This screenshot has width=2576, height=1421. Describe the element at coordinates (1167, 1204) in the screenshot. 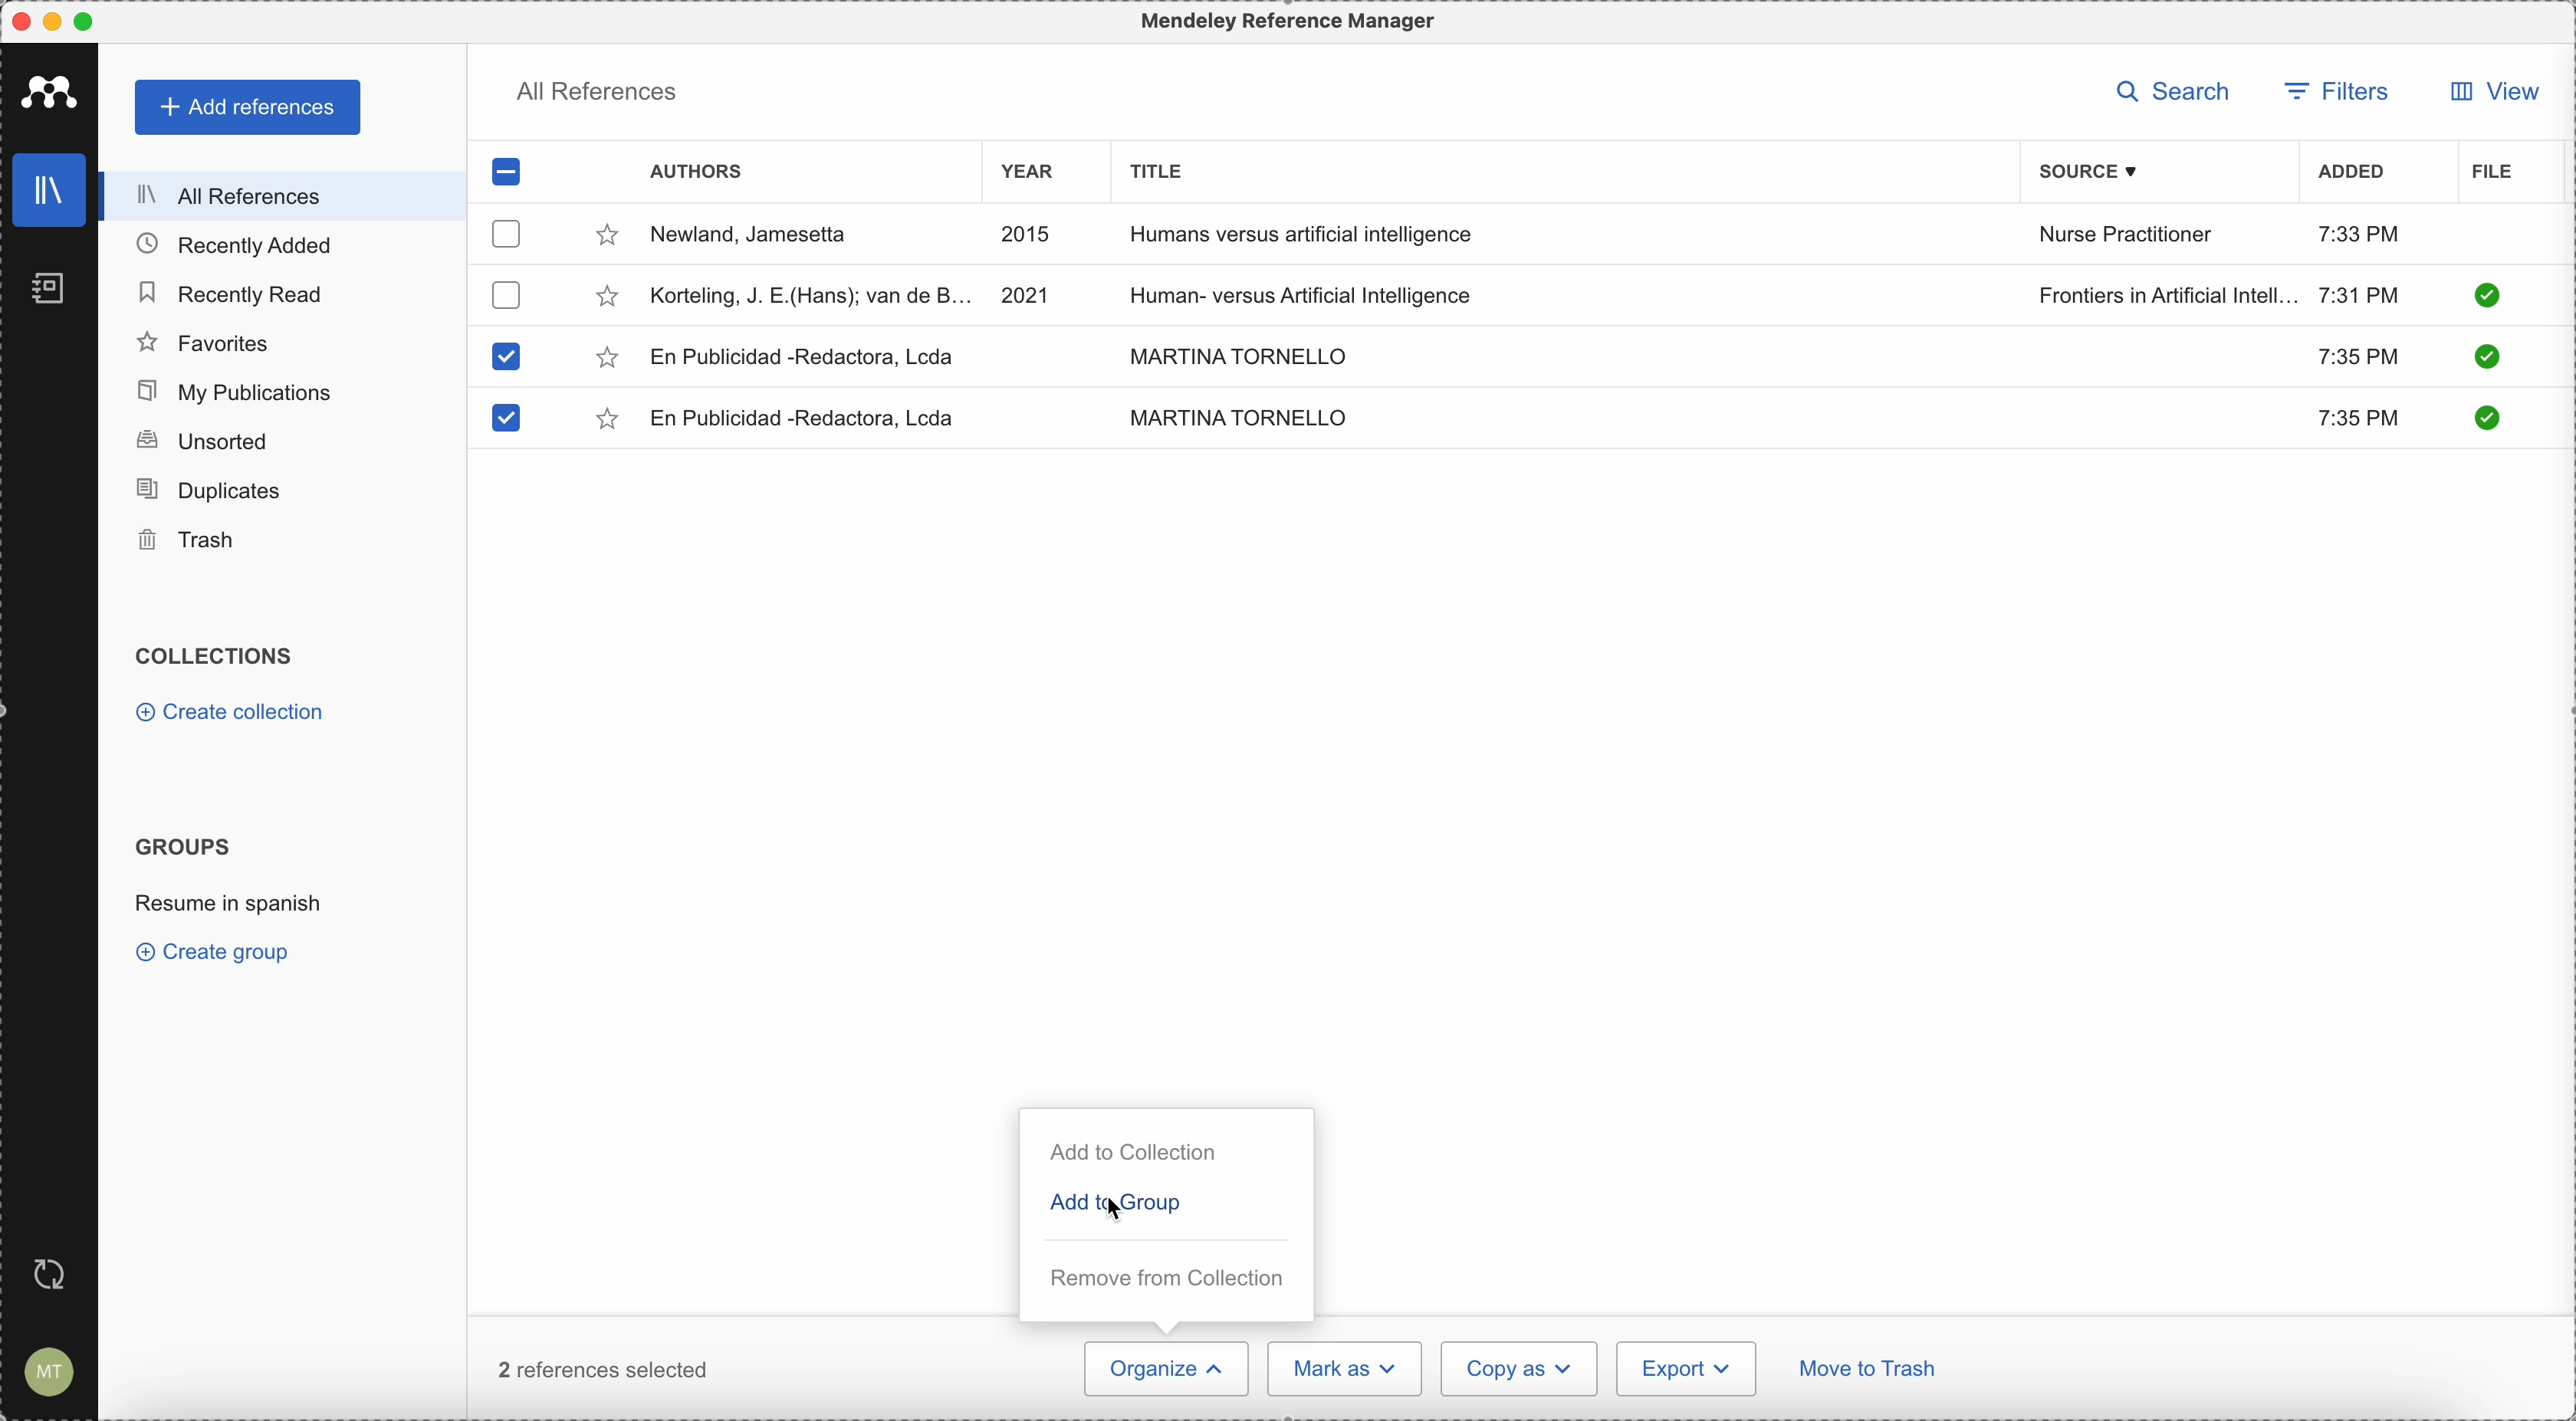

I see `group` at that location.